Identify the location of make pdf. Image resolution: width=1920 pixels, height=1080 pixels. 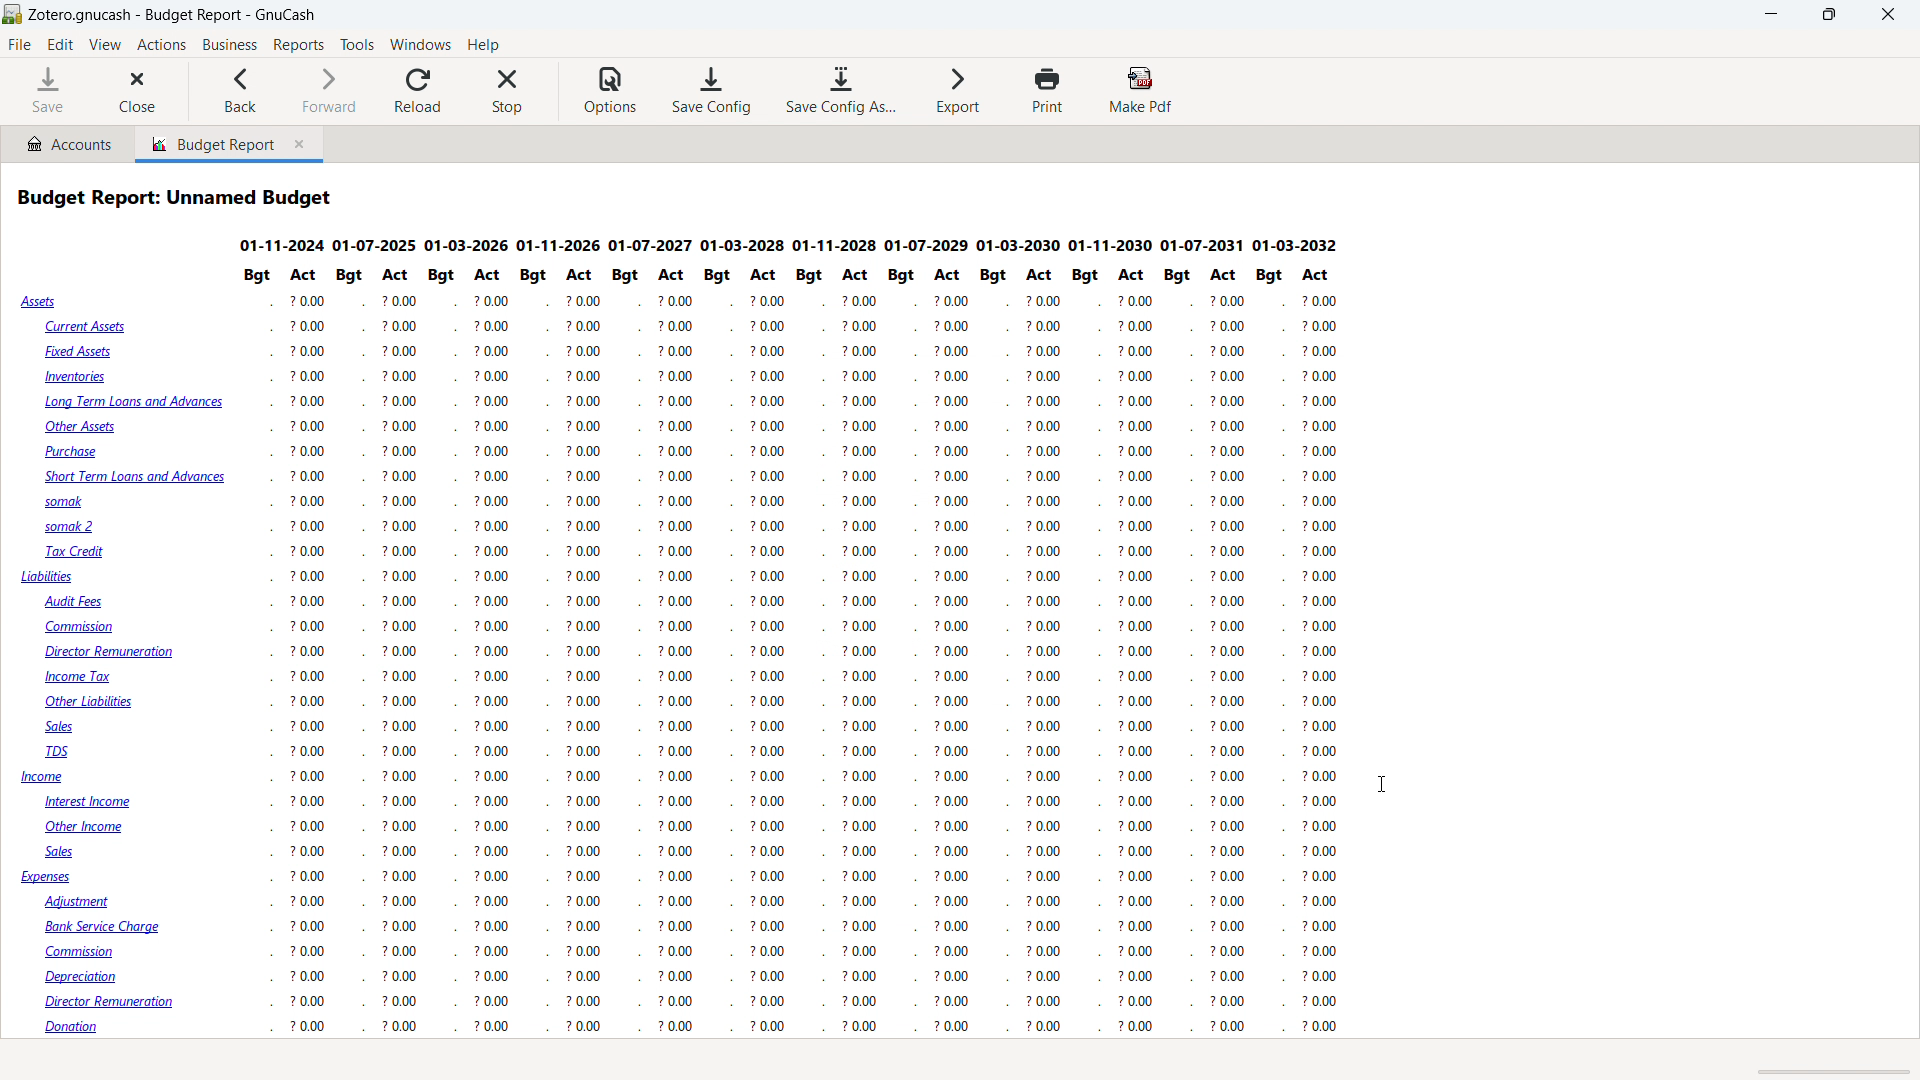
(1142, 90).